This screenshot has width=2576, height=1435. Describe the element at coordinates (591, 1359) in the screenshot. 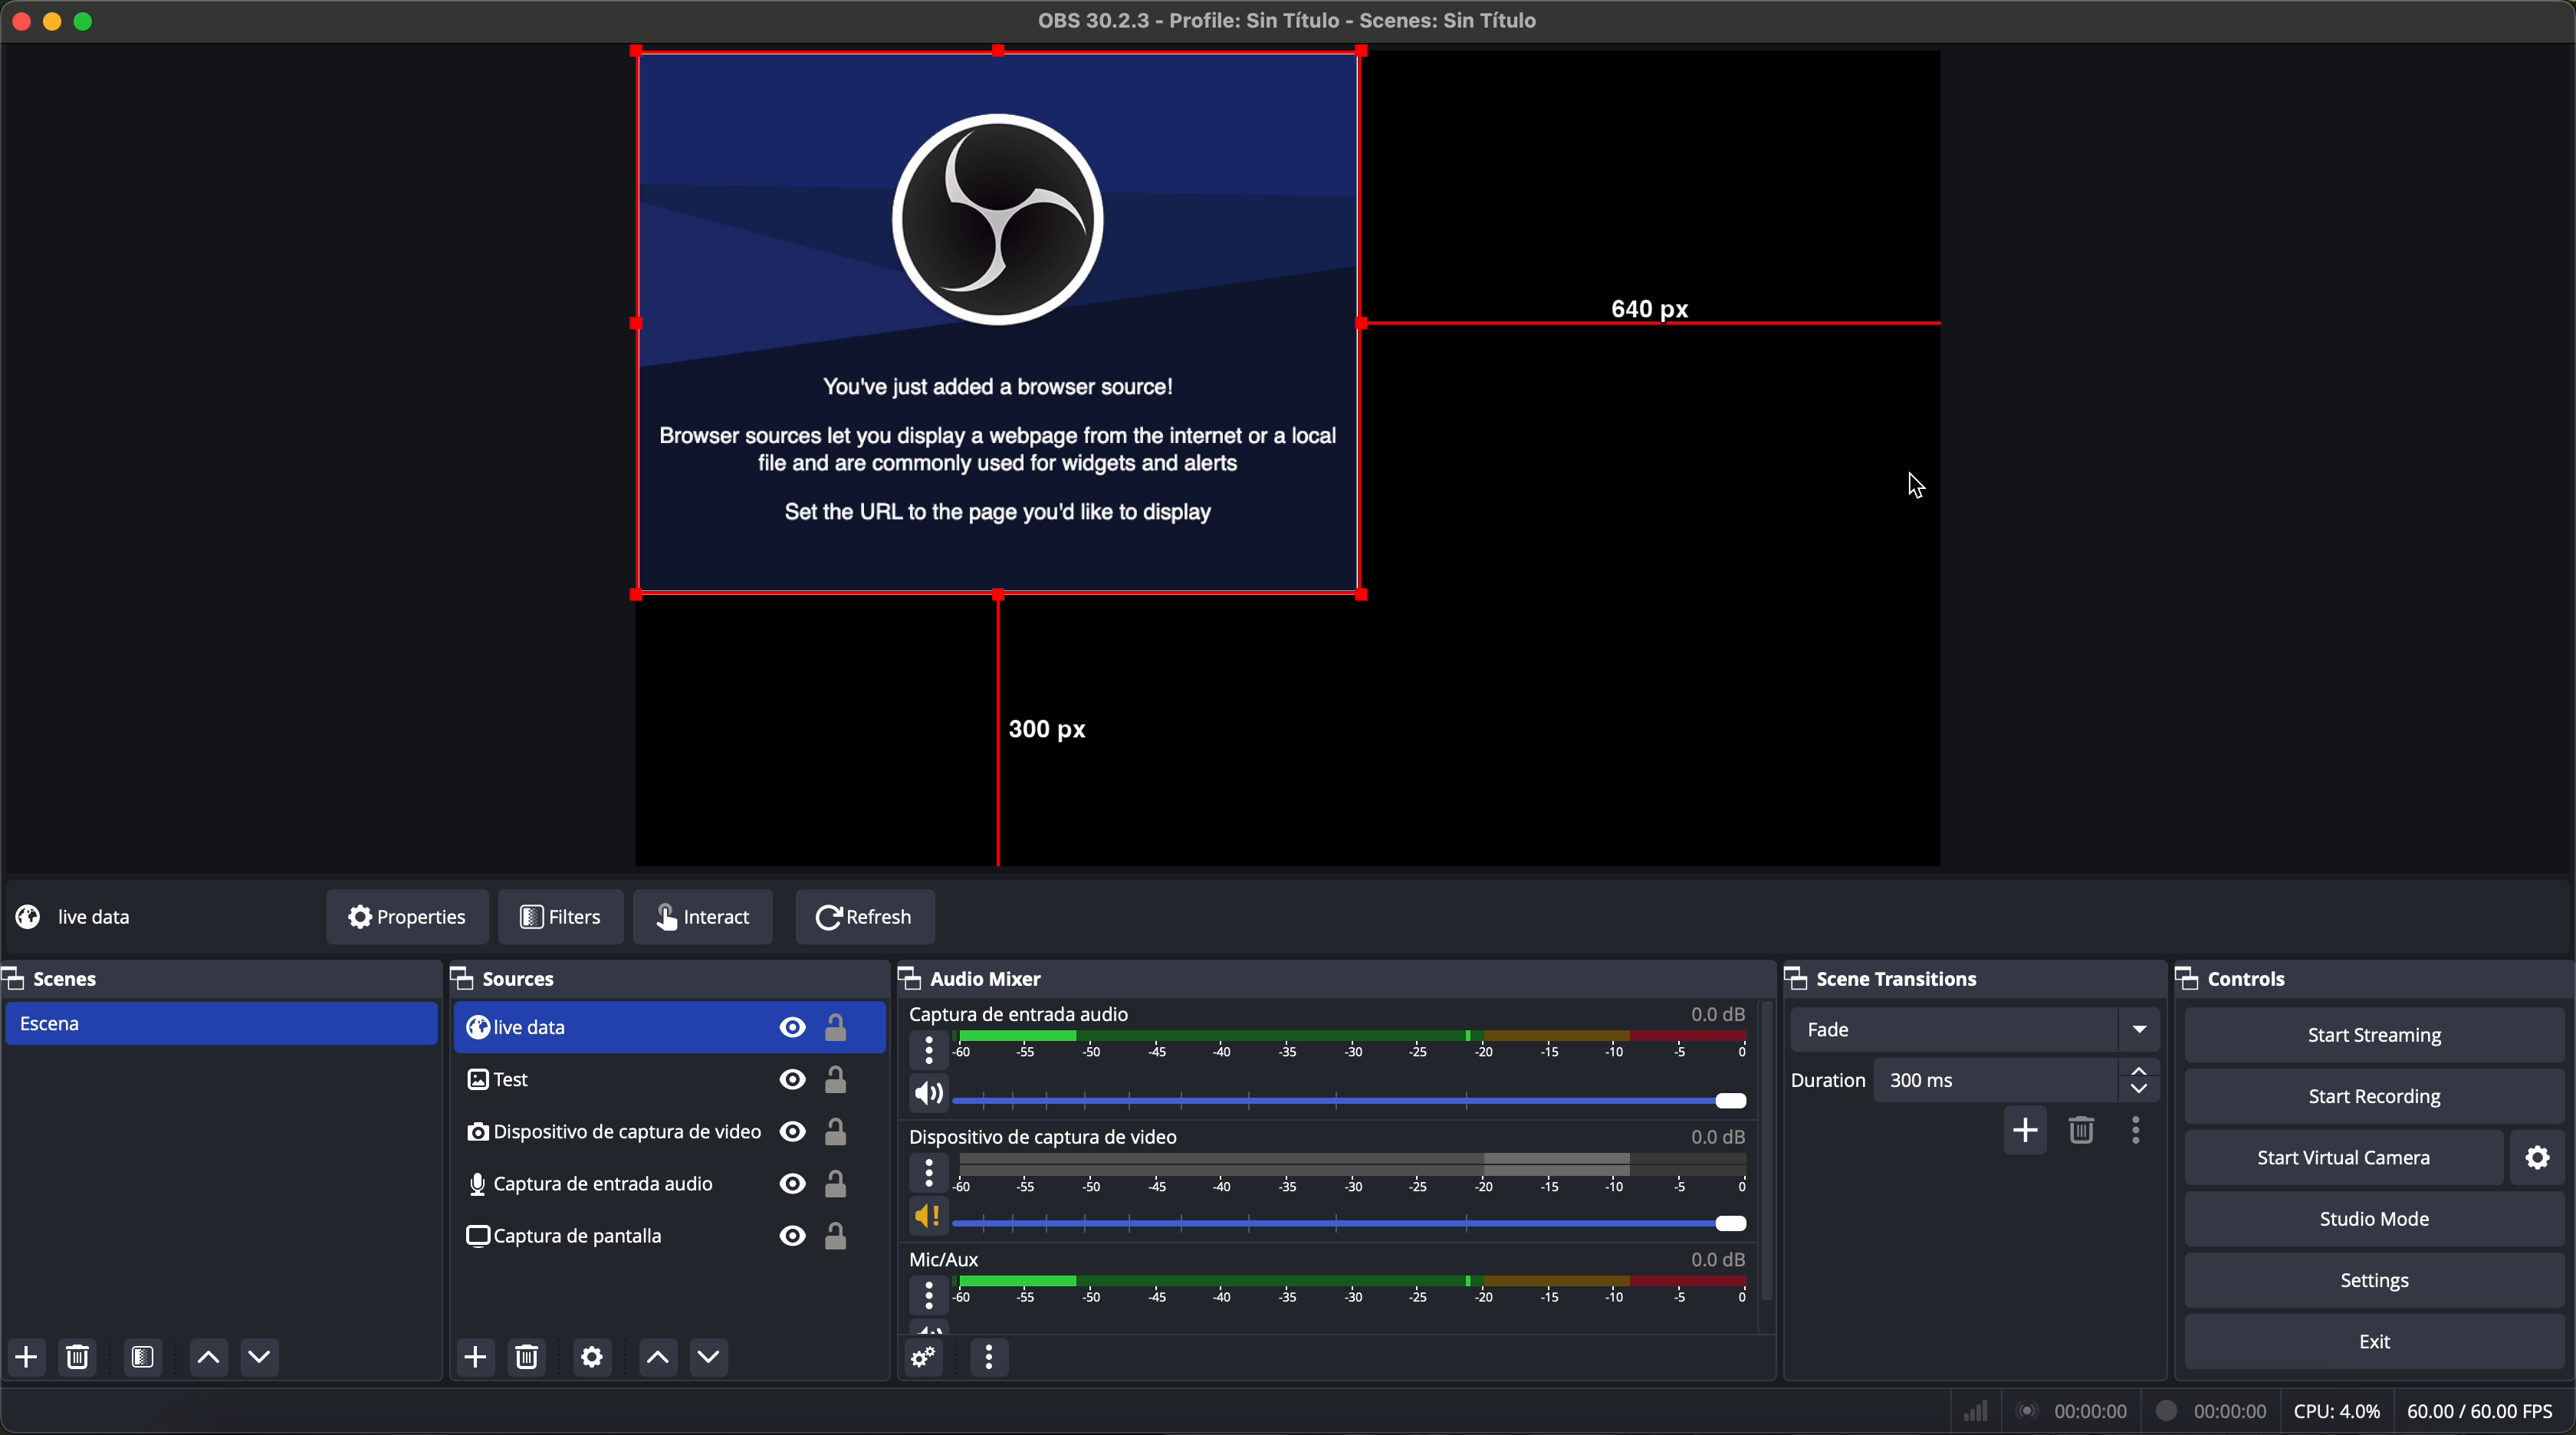

I see `open source properties` at that location.